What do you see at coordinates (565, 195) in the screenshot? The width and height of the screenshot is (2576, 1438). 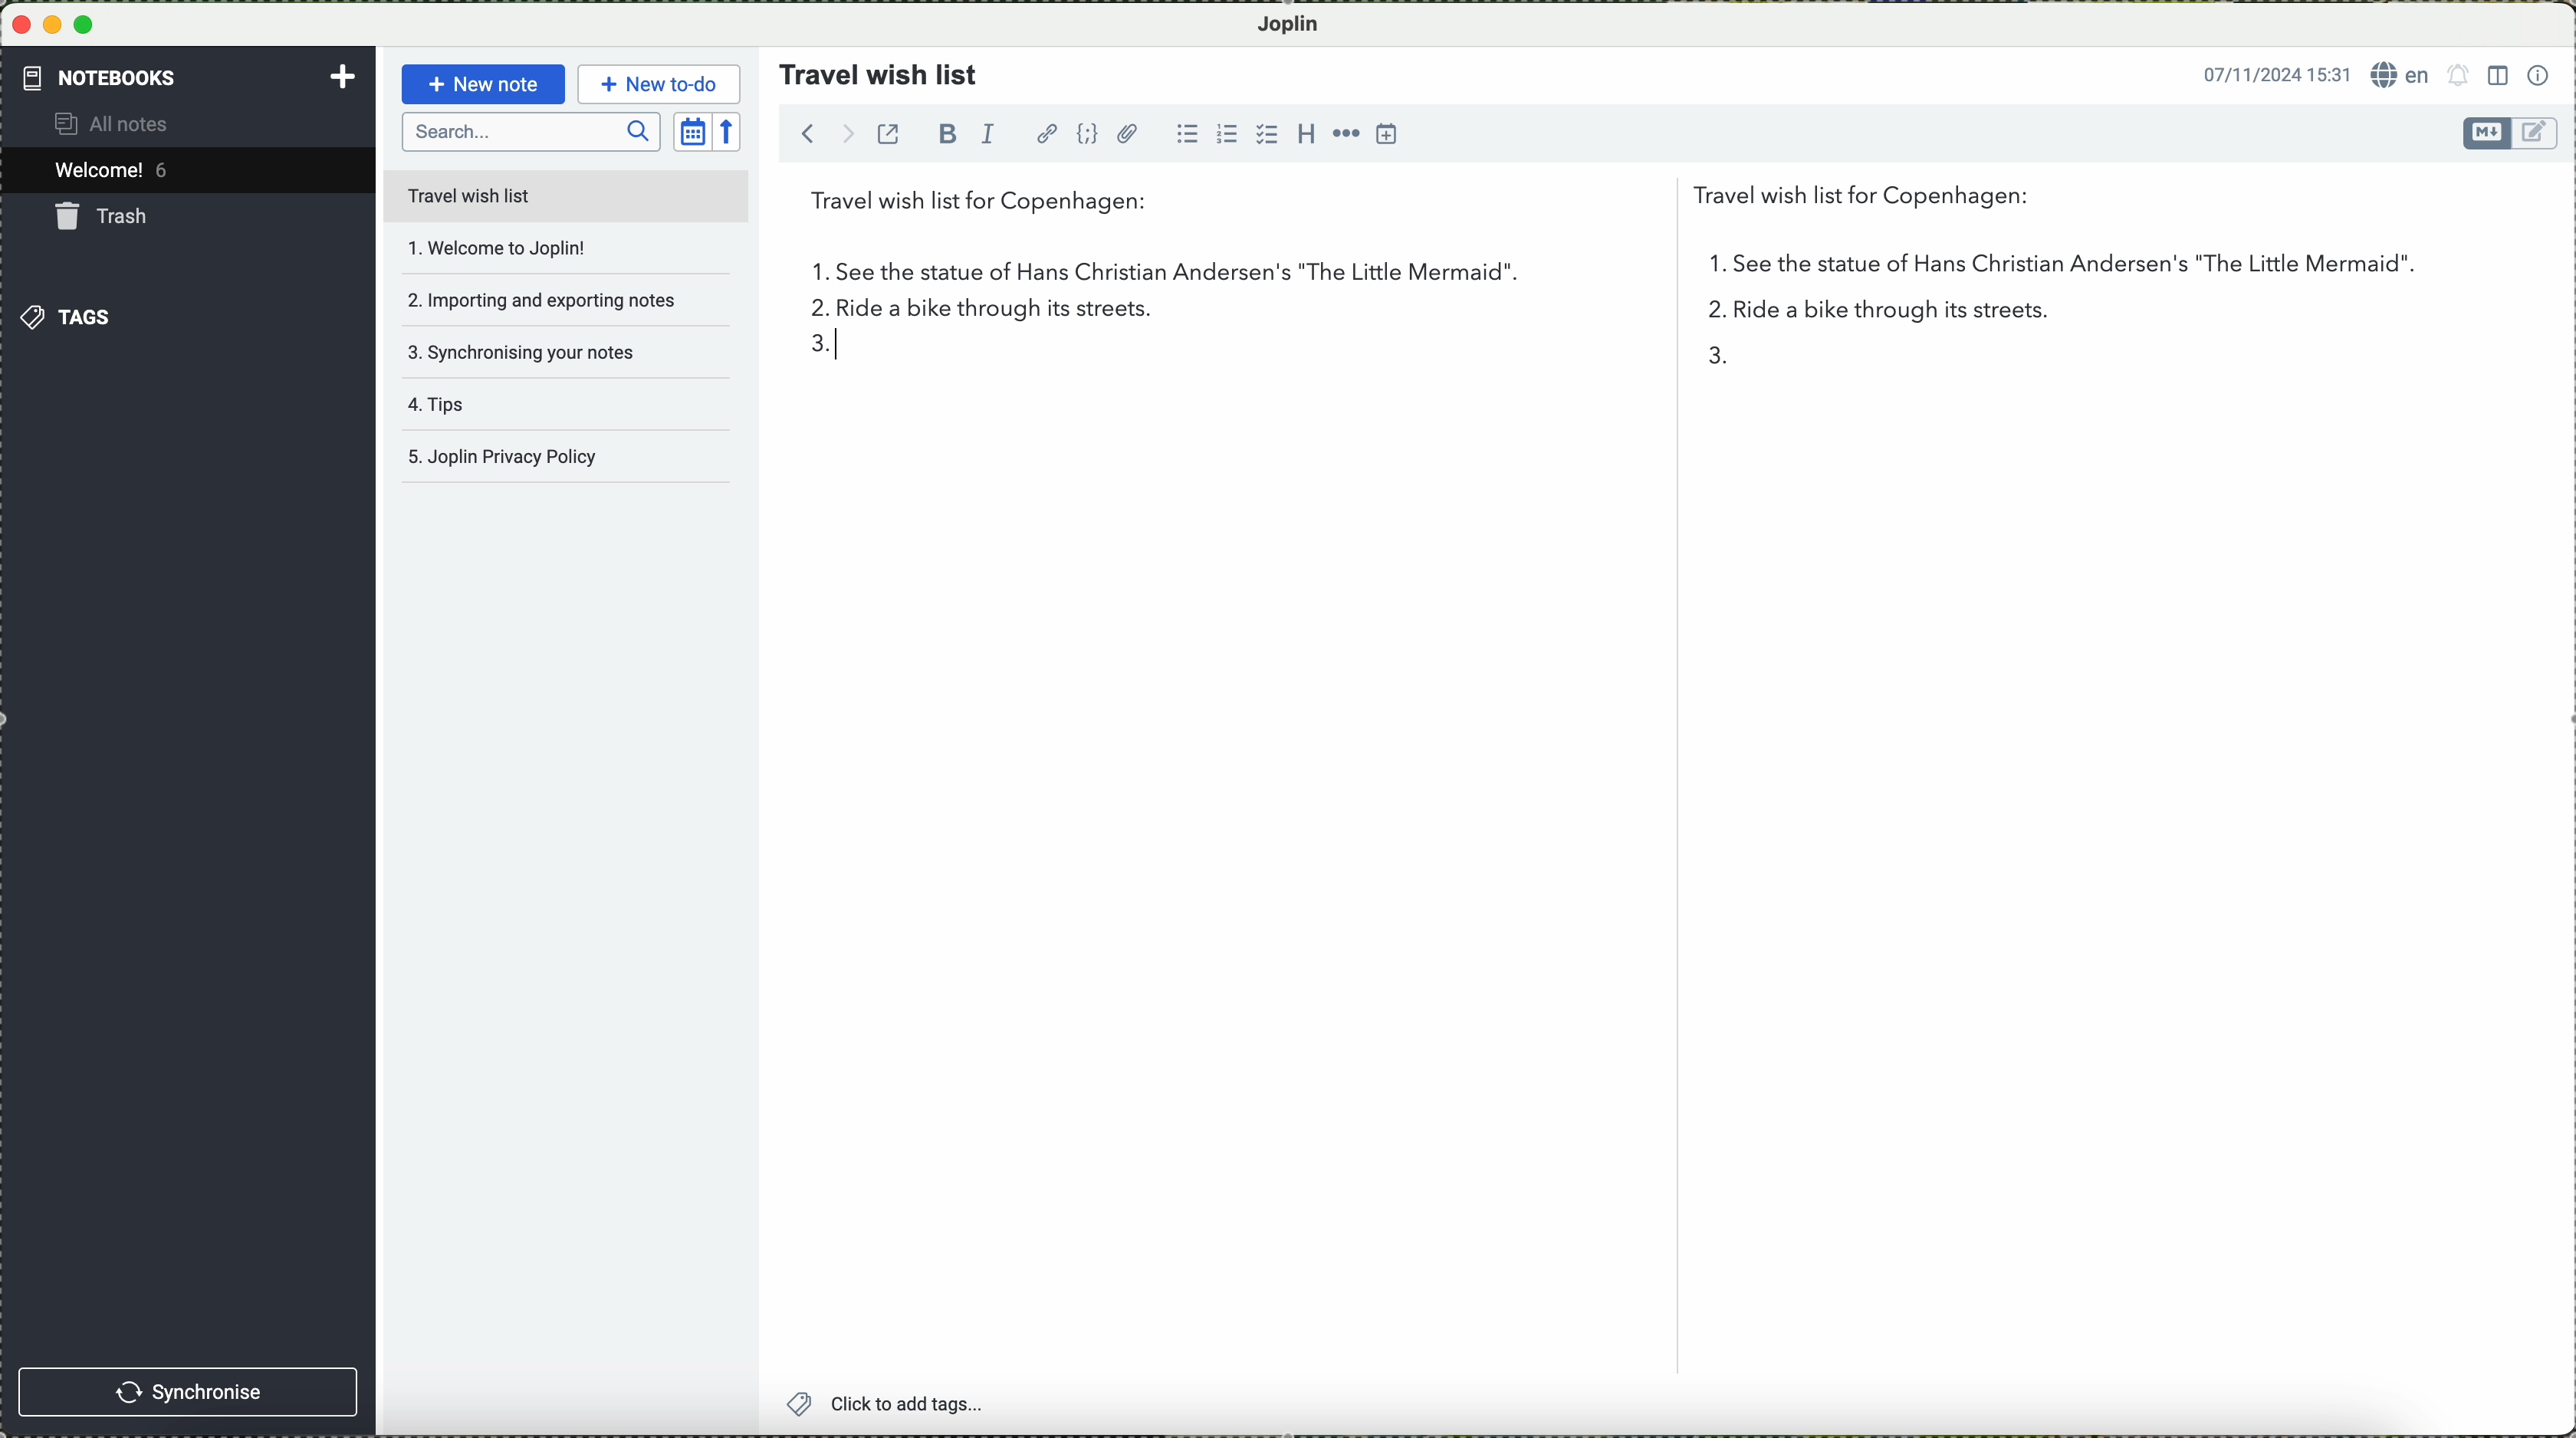 I see `travel wish list file` at bounding box center [565, 195].